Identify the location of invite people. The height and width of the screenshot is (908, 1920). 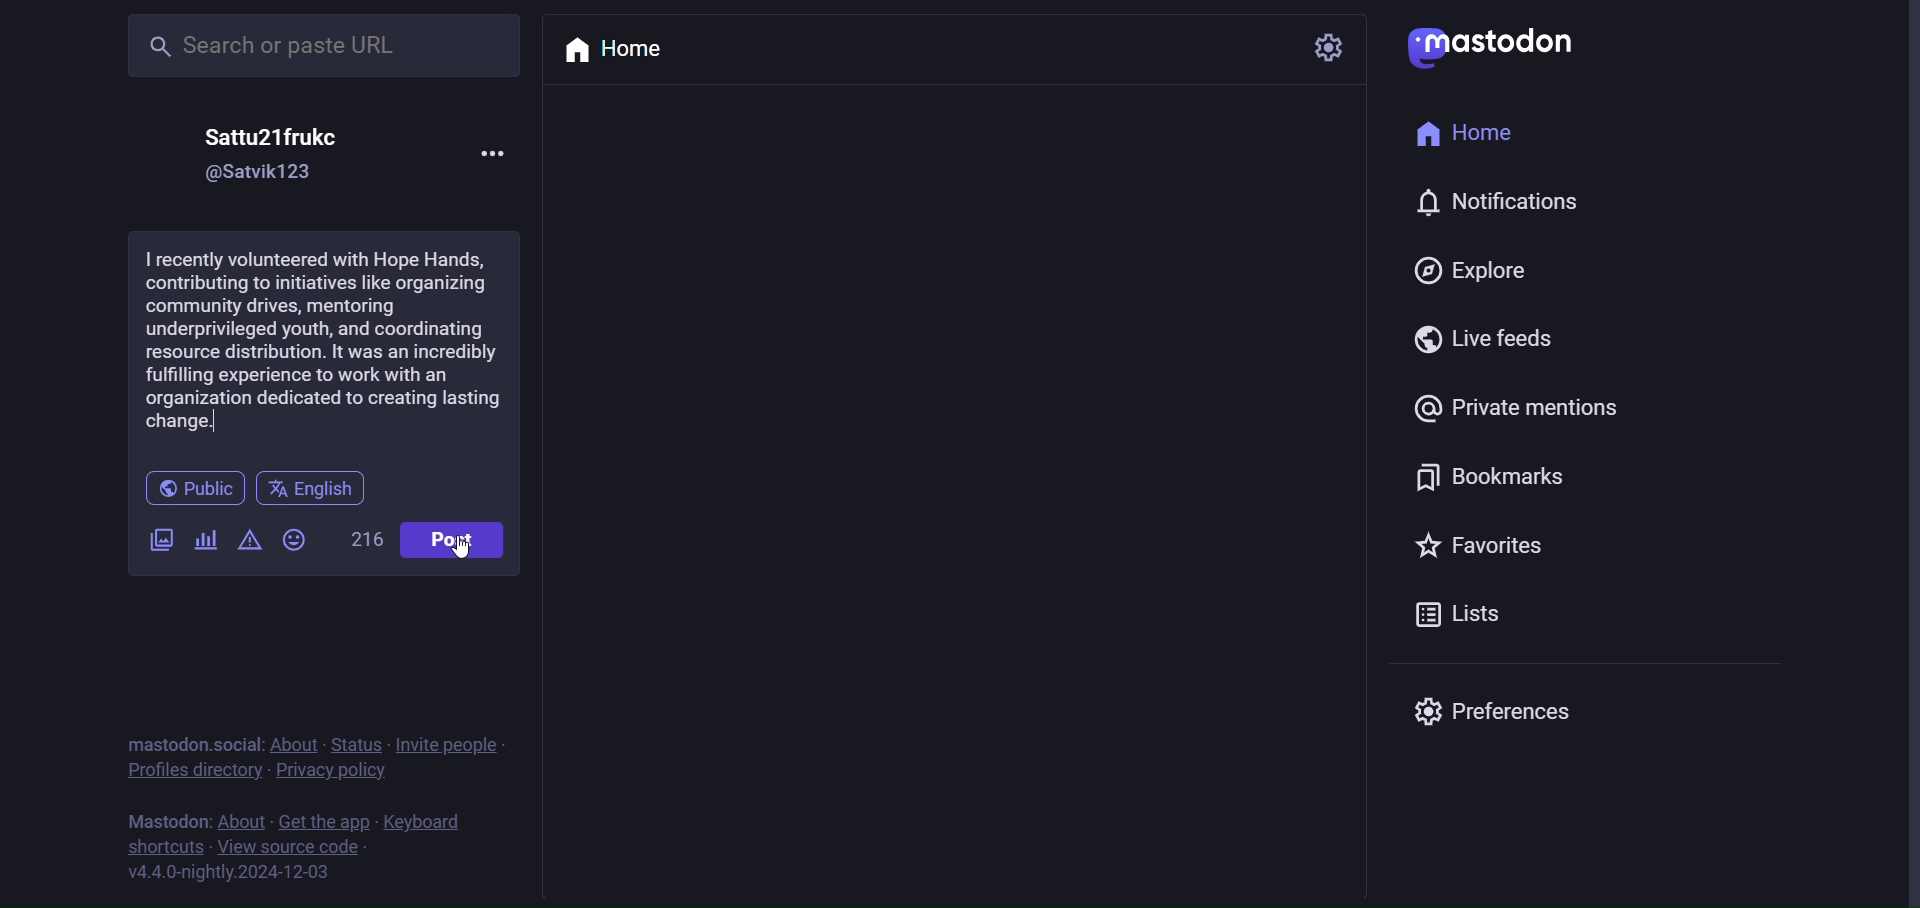
(453, 738).